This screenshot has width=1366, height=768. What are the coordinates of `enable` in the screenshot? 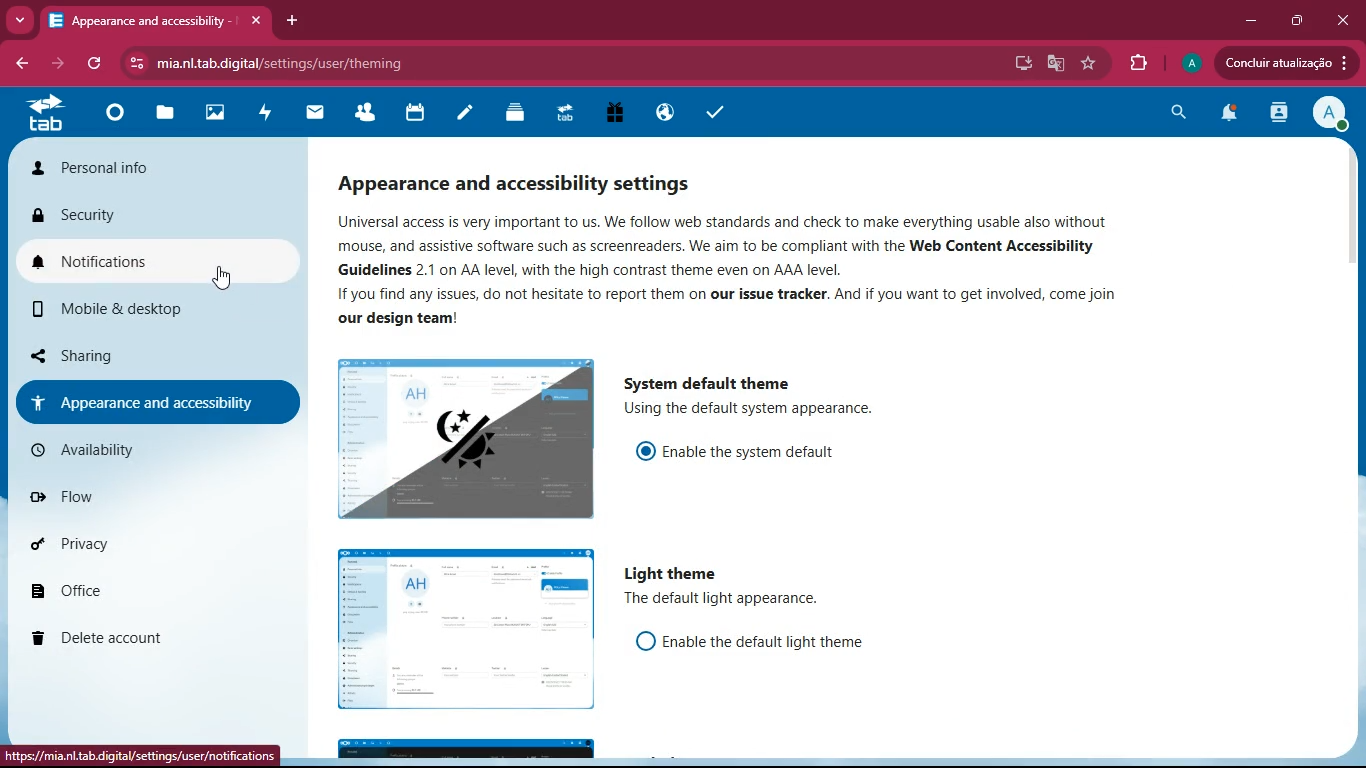 It's located at (645, 451).